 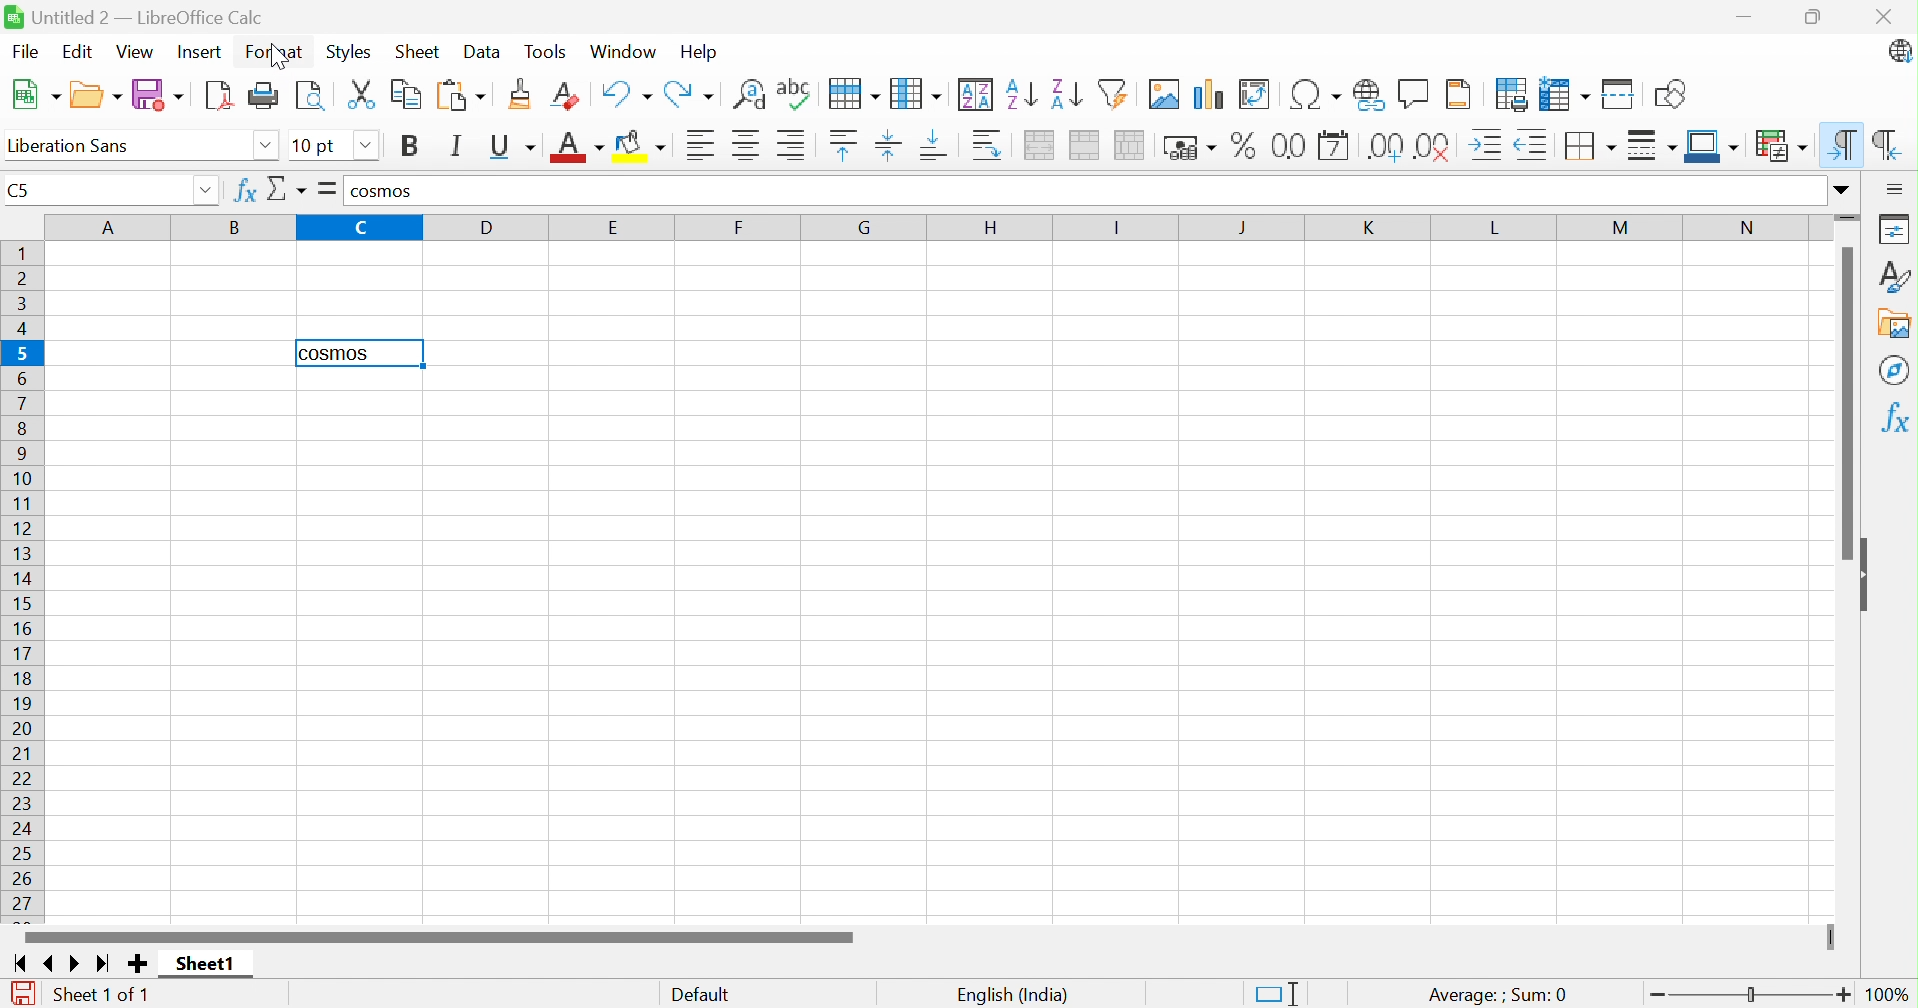 What do you see at coordinates (73, 966) in the screenshot?
I see `Scroll to next sheet` at bounding box center [73, 966].